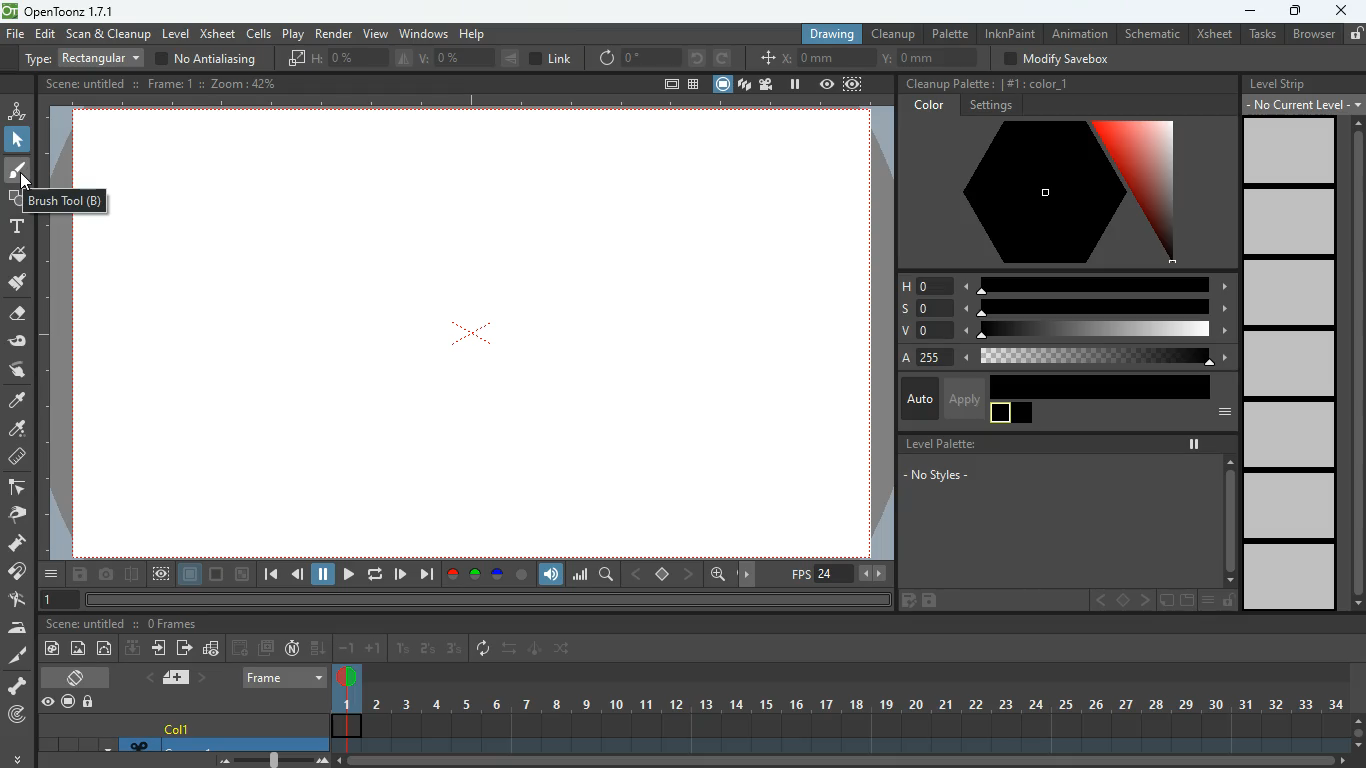  What do you see at coordinates (795, 84) in the screenshot?
I see `pause` at bounding box center [795, 84].